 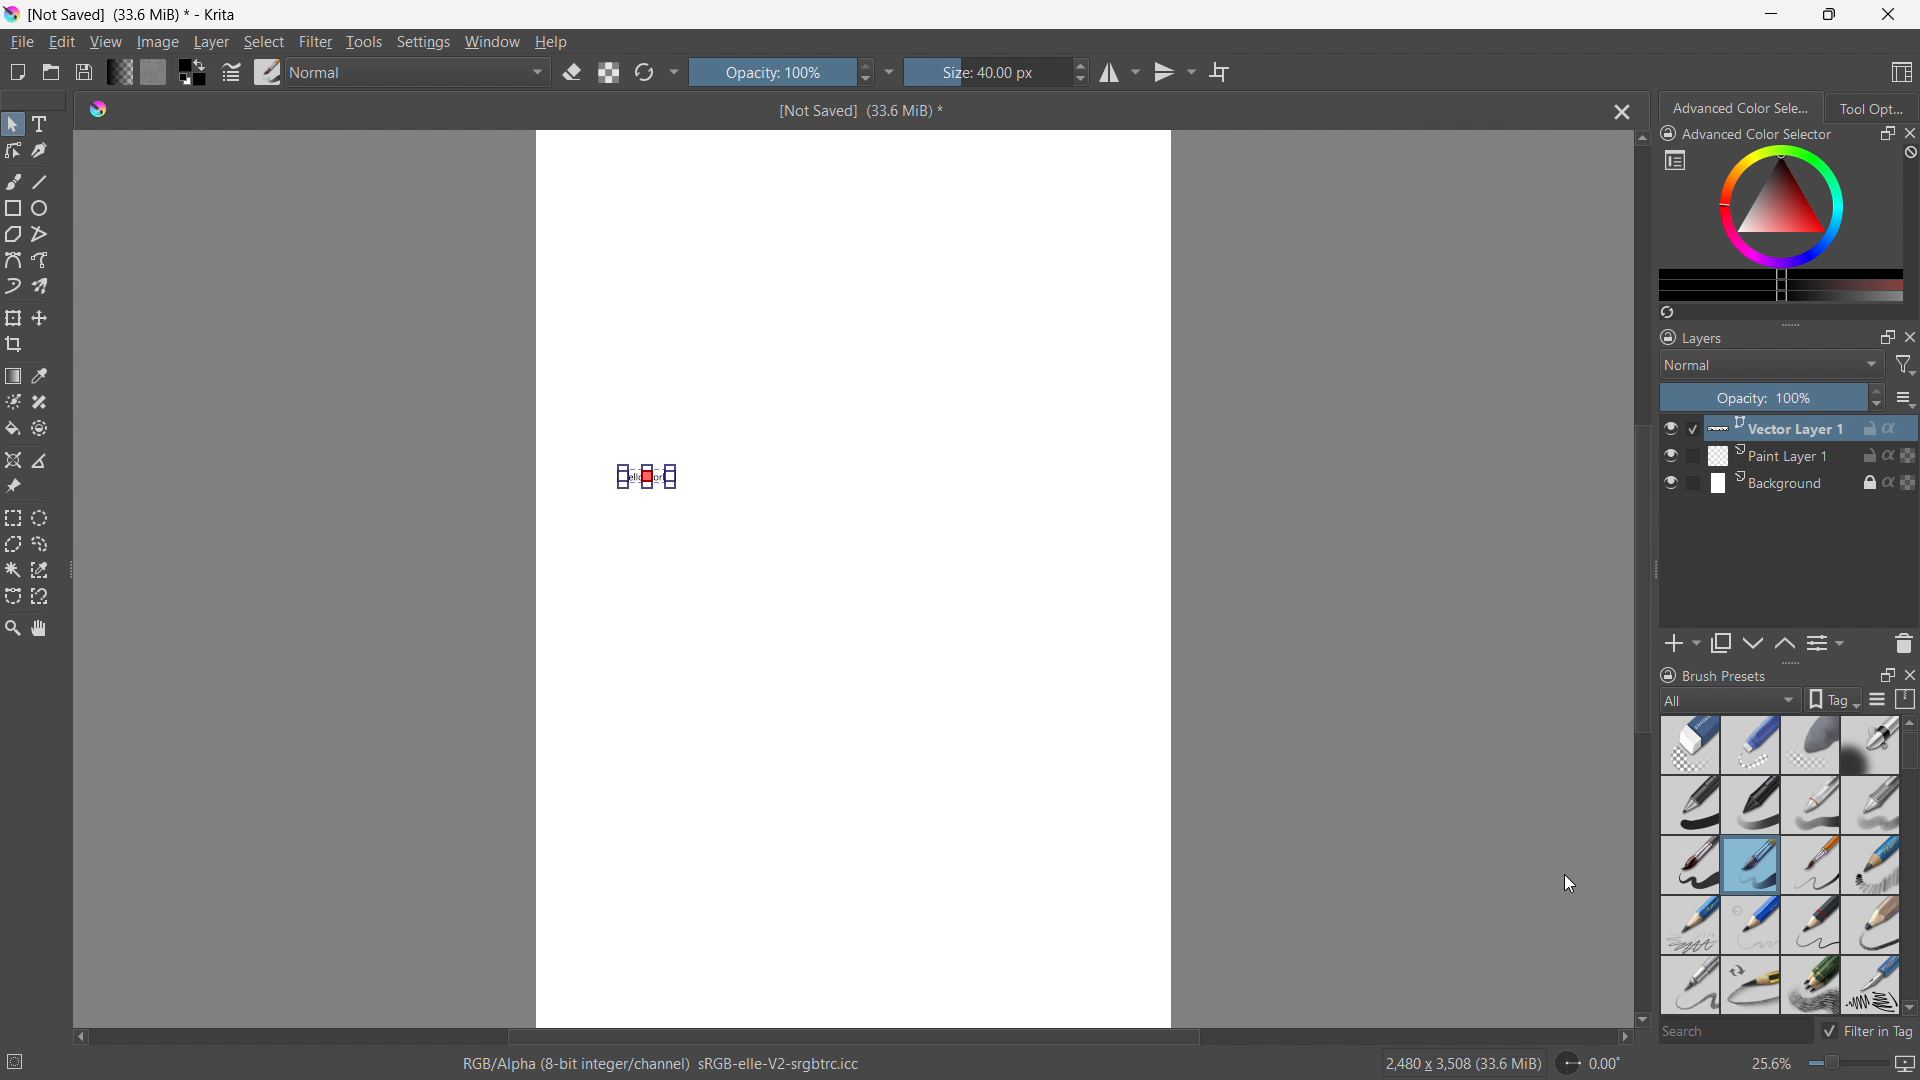 What do you see at coordinates (1772, 397) in the screenshot?
I see `opacity control` at bounding box center [1772, 397].